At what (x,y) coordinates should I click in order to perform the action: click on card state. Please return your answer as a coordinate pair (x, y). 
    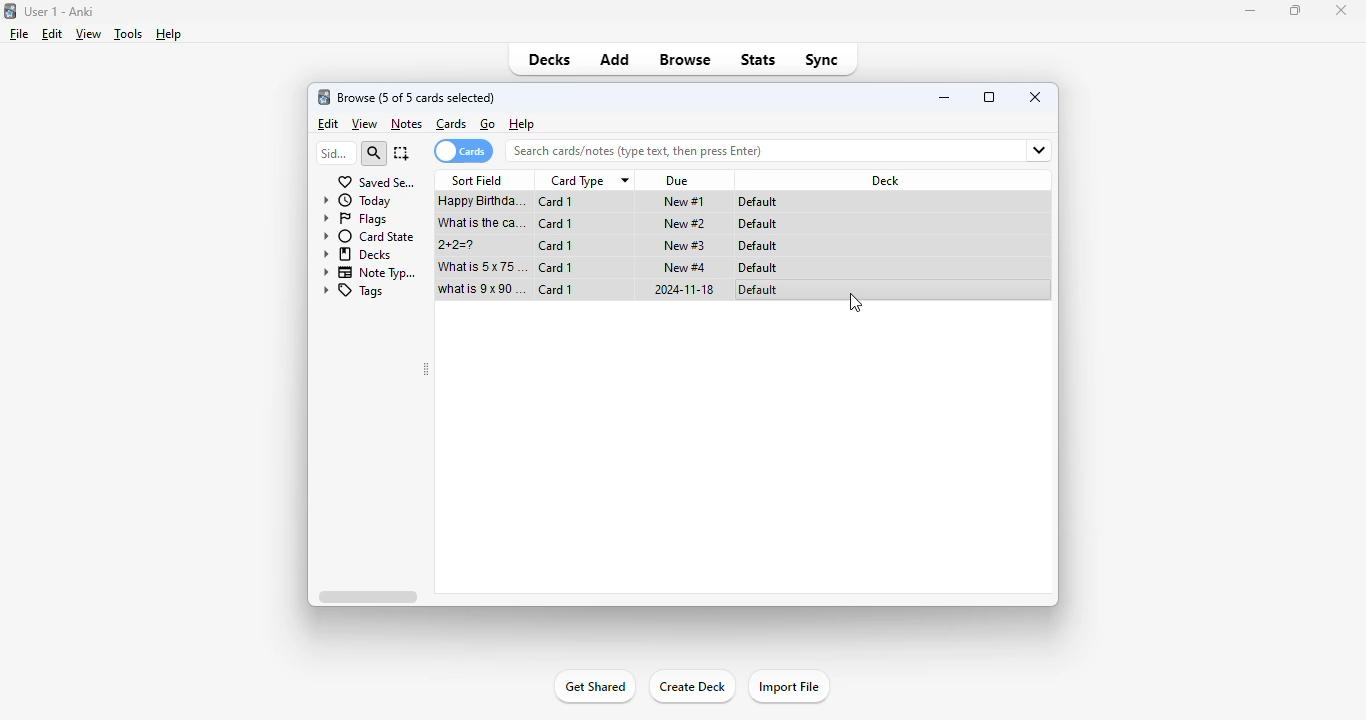
    Looking at the image, I should click on (370, 237).